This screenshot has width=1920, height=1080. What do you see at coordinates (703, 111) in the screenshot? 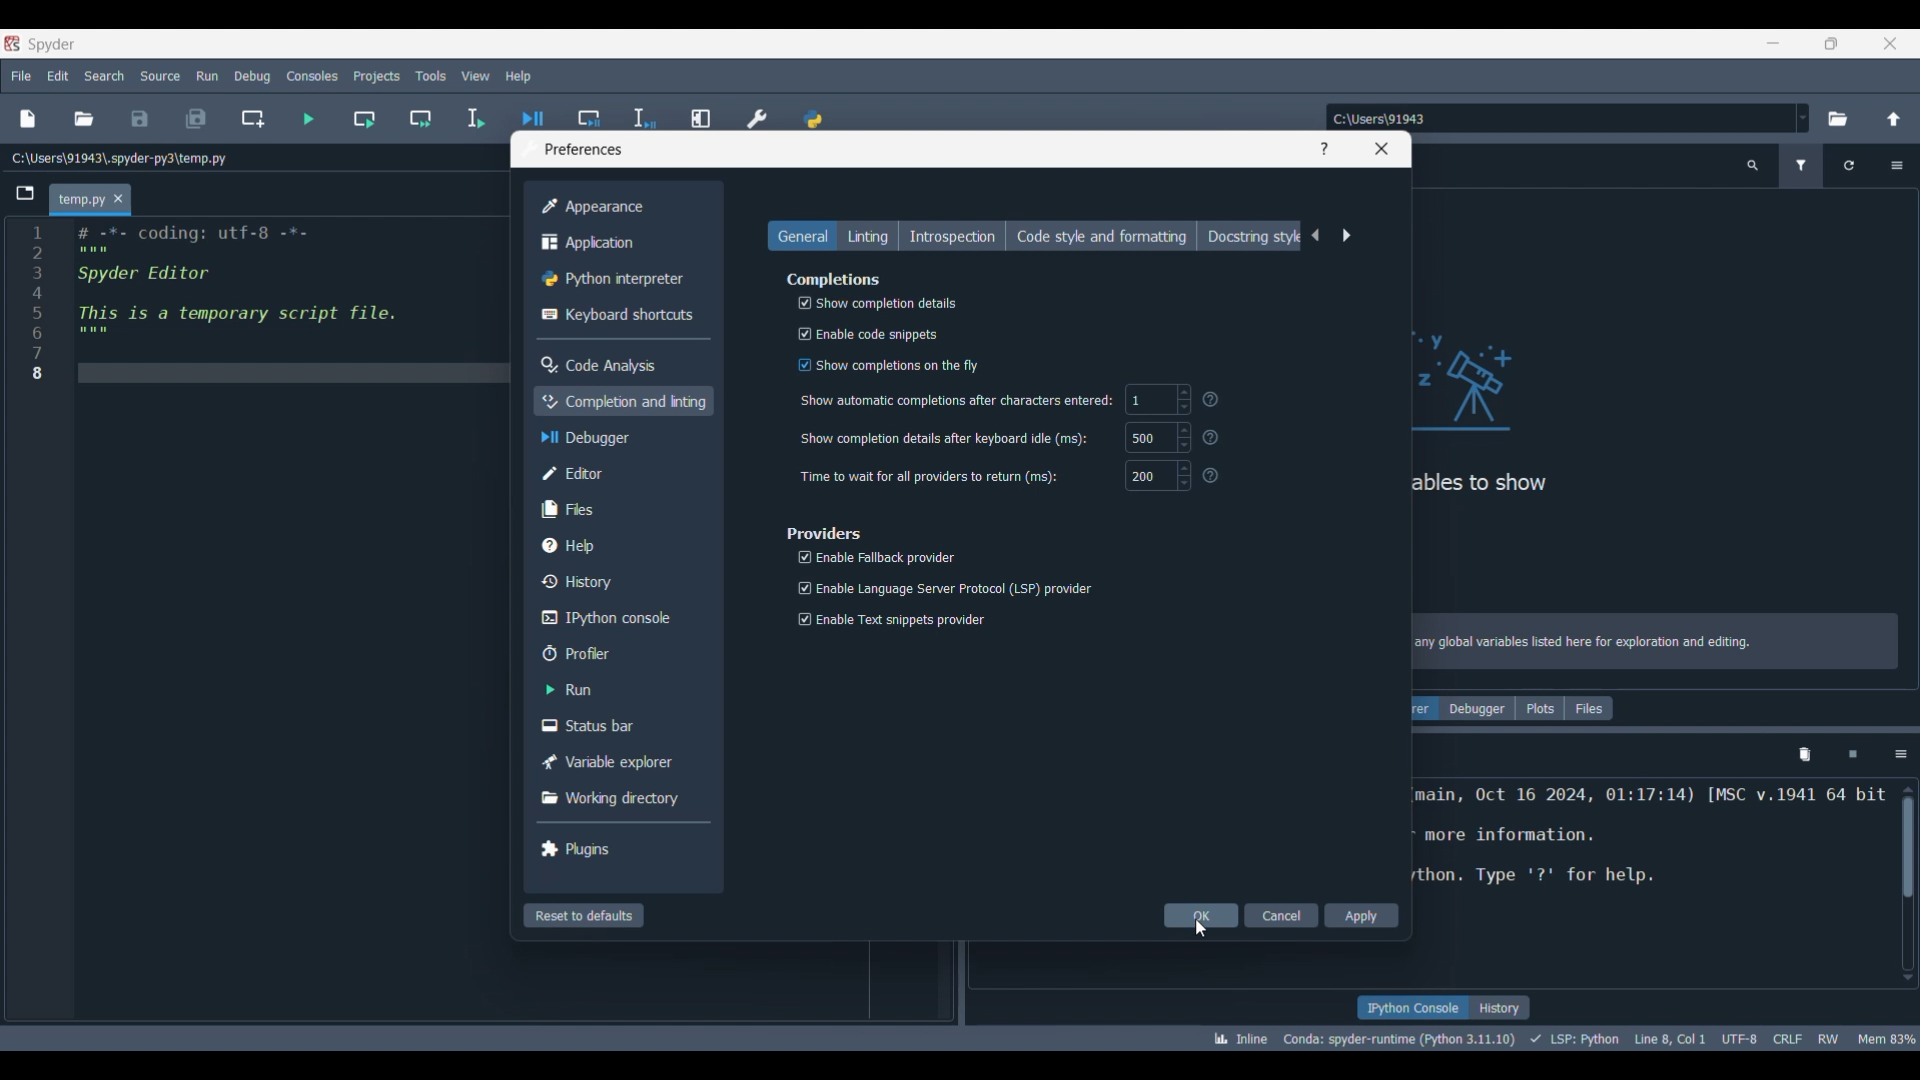
I see `Maximize current line` at bounding box center [703, 111].